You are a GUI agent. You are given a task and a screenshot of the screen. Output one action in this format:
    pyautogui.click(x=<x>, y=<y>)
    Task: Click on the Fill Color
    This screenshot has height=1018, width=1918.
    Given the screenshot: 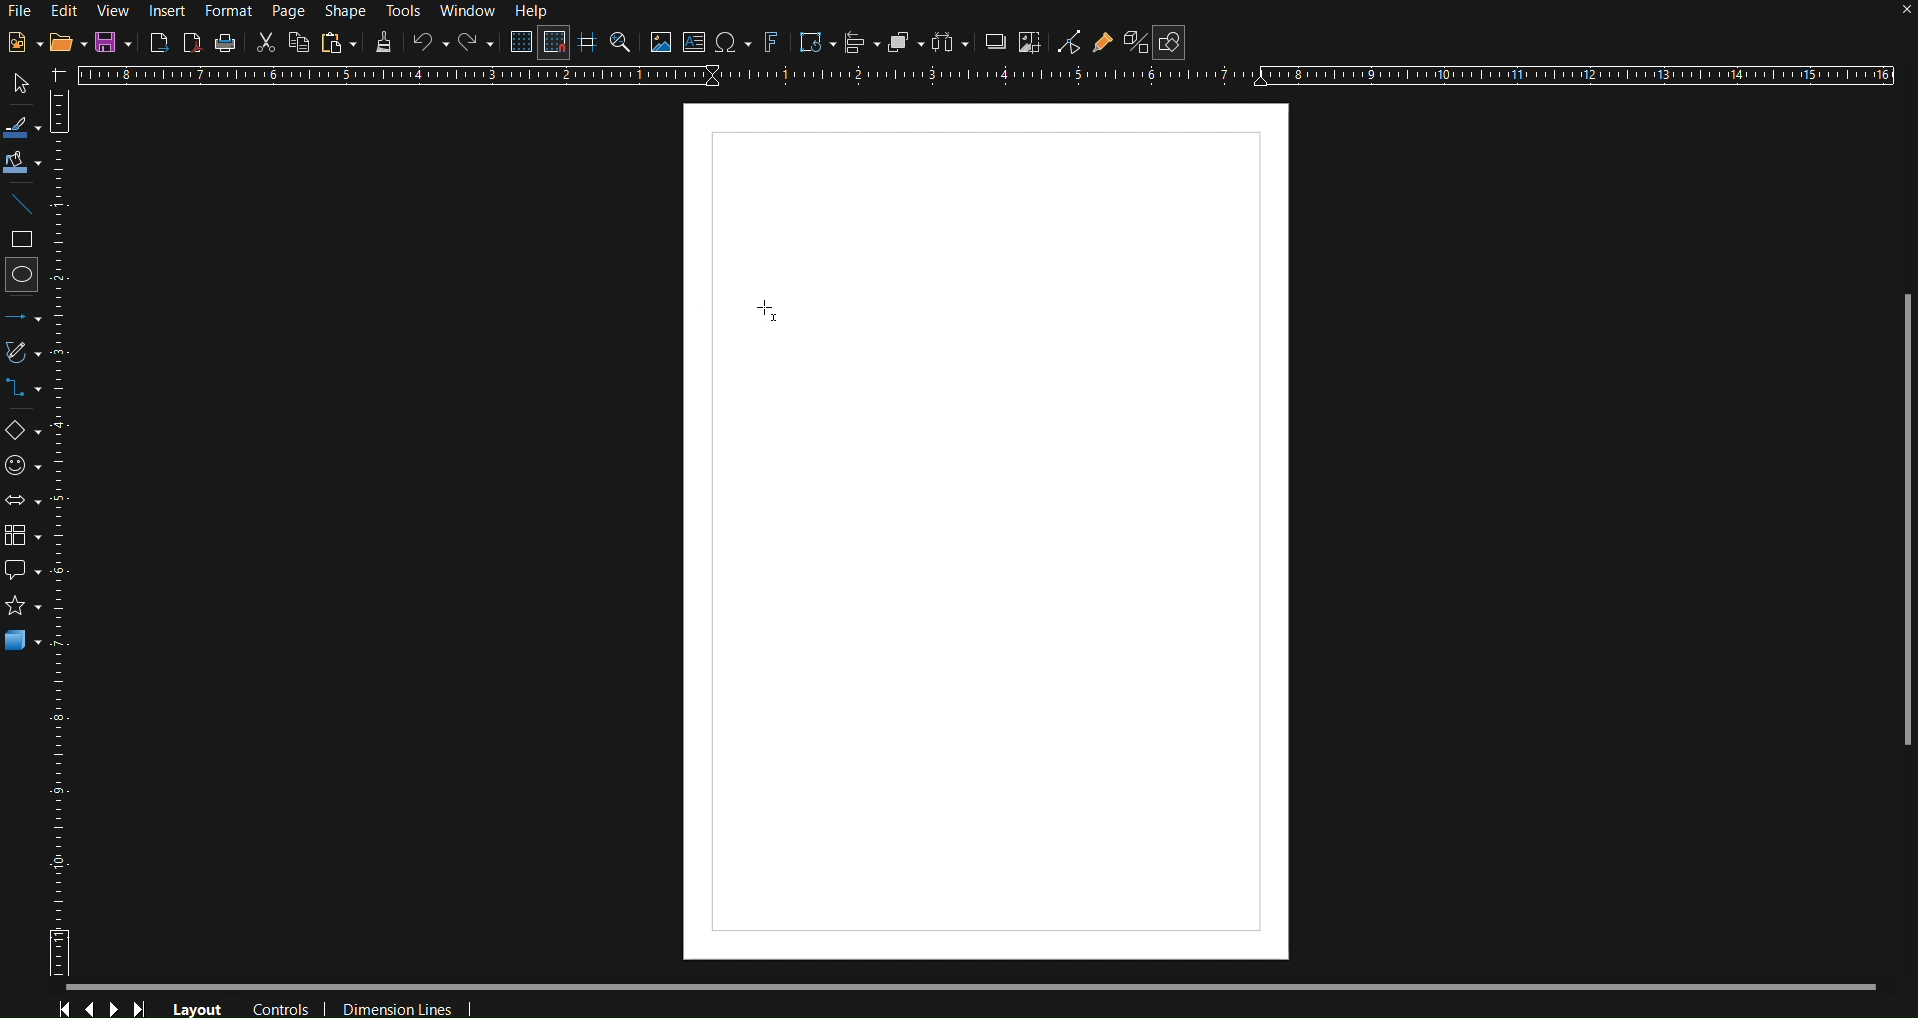 What is the action you would take?
    pyautogui.click(x=23, y=164)
    